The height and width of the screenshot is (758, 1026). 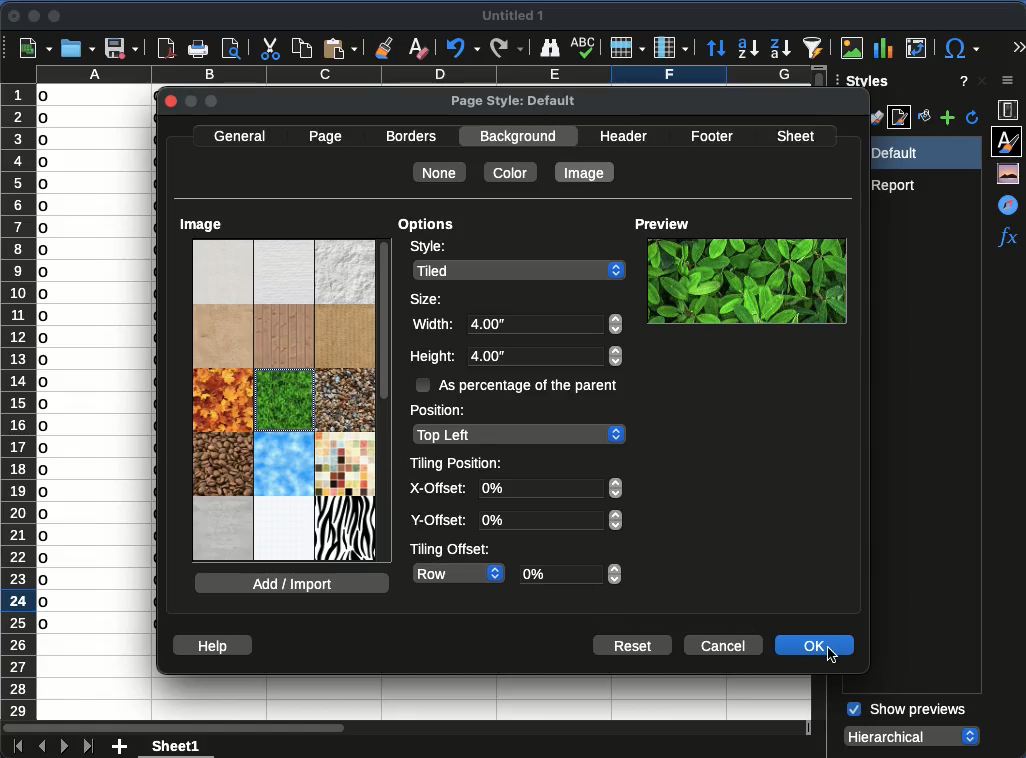 What do you see at coordinates (628, 48) in the screenshot?
I see `row` at bounding box center [628, 48].